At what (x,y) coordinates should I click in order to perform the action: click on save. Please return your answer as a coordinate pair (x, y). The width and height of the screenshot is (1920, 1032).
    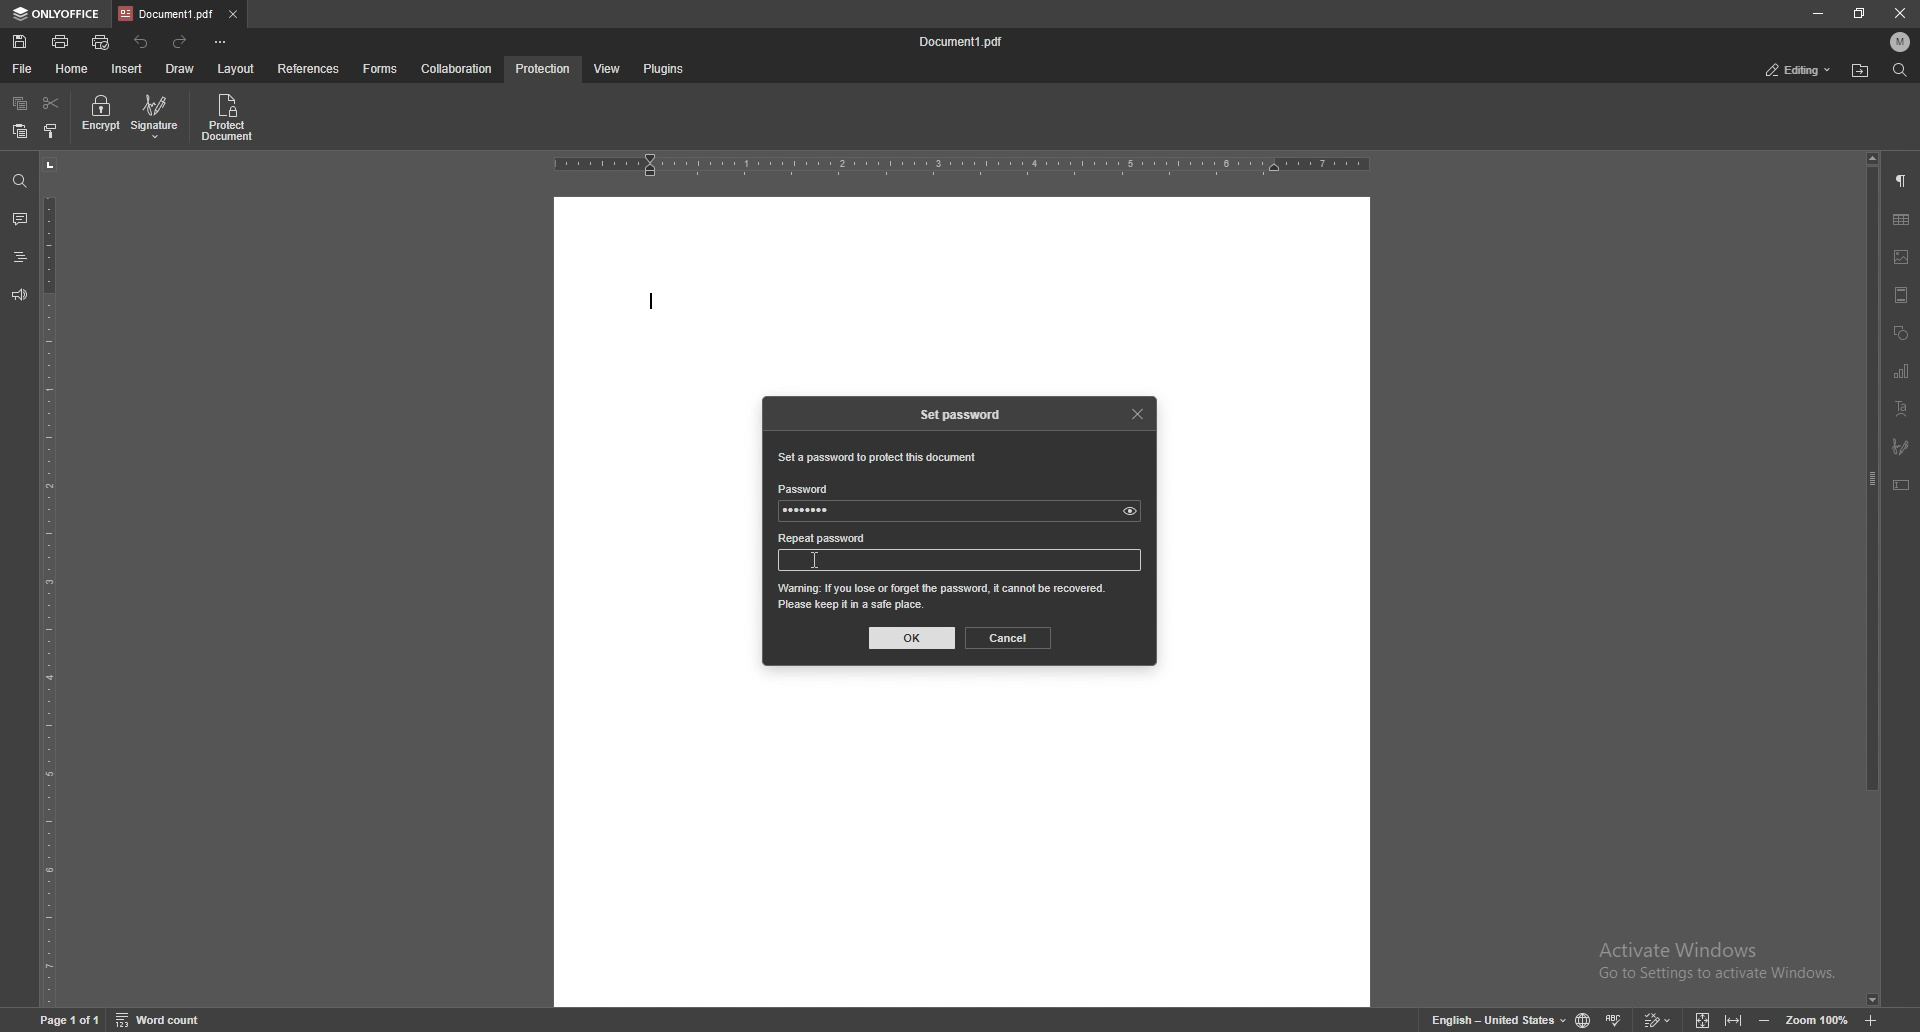
    Looking at the image, I should click on (20, 42).